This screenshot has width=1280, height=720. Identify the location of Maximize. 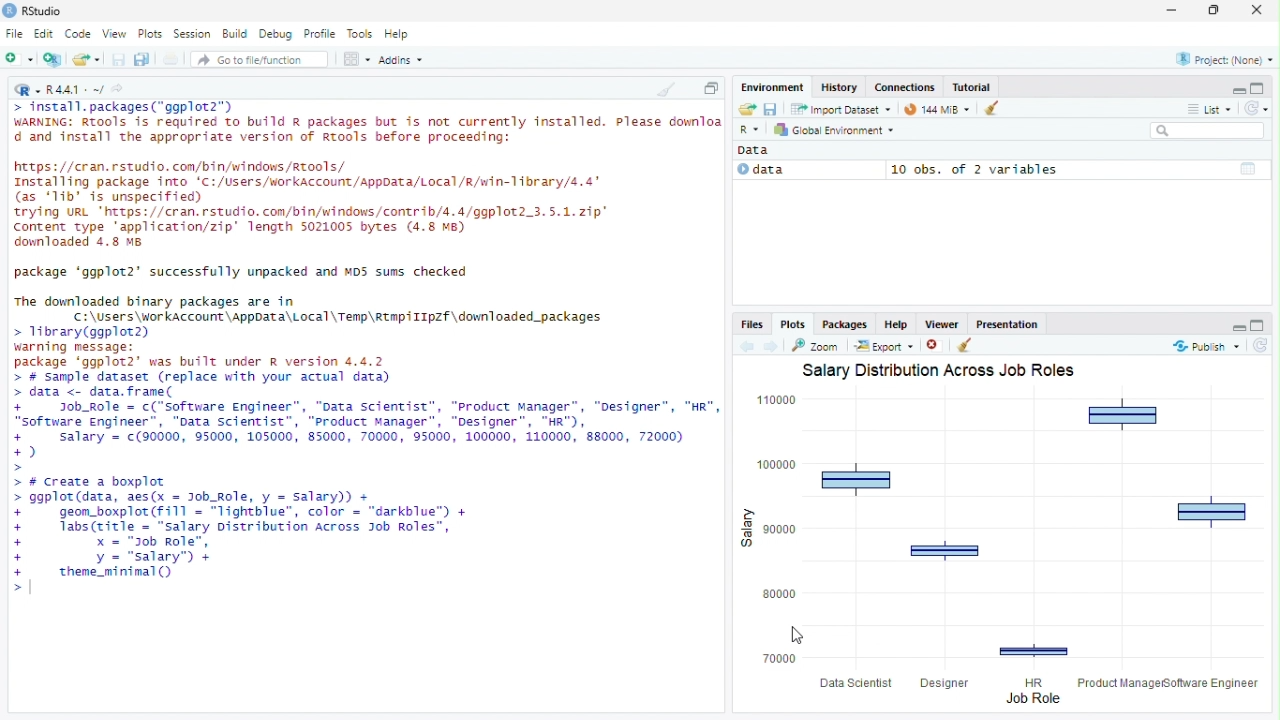
(710, 86).